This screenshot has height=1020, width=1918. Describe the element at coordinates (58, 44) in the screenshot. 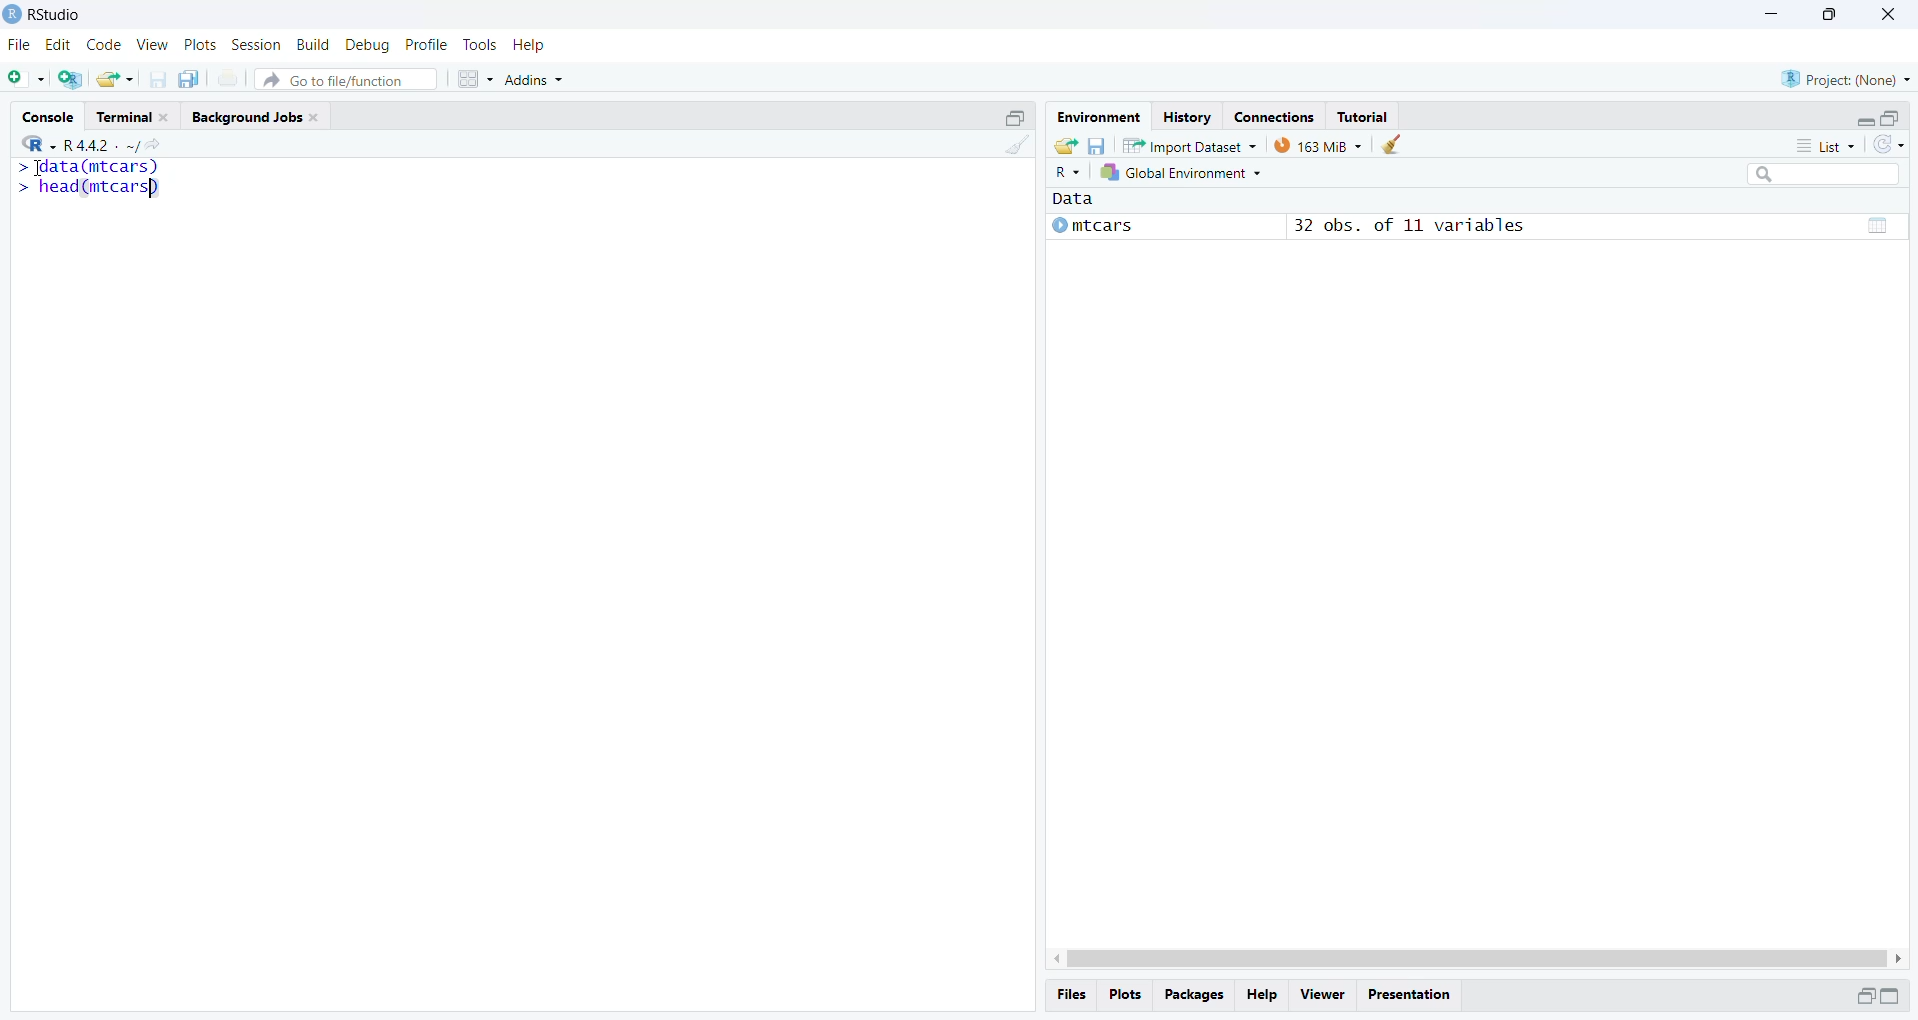

I see `edit` at that location.